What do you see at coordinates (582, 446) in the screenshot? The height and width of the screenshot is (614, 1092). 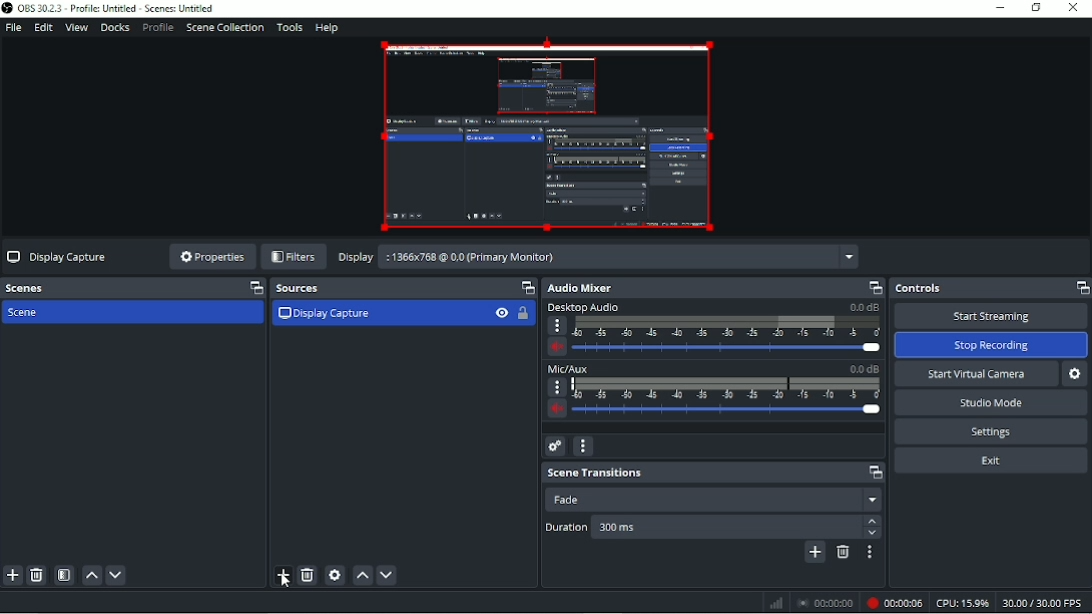 I see `Audio mixer menu` at bounding box center [582, 446].